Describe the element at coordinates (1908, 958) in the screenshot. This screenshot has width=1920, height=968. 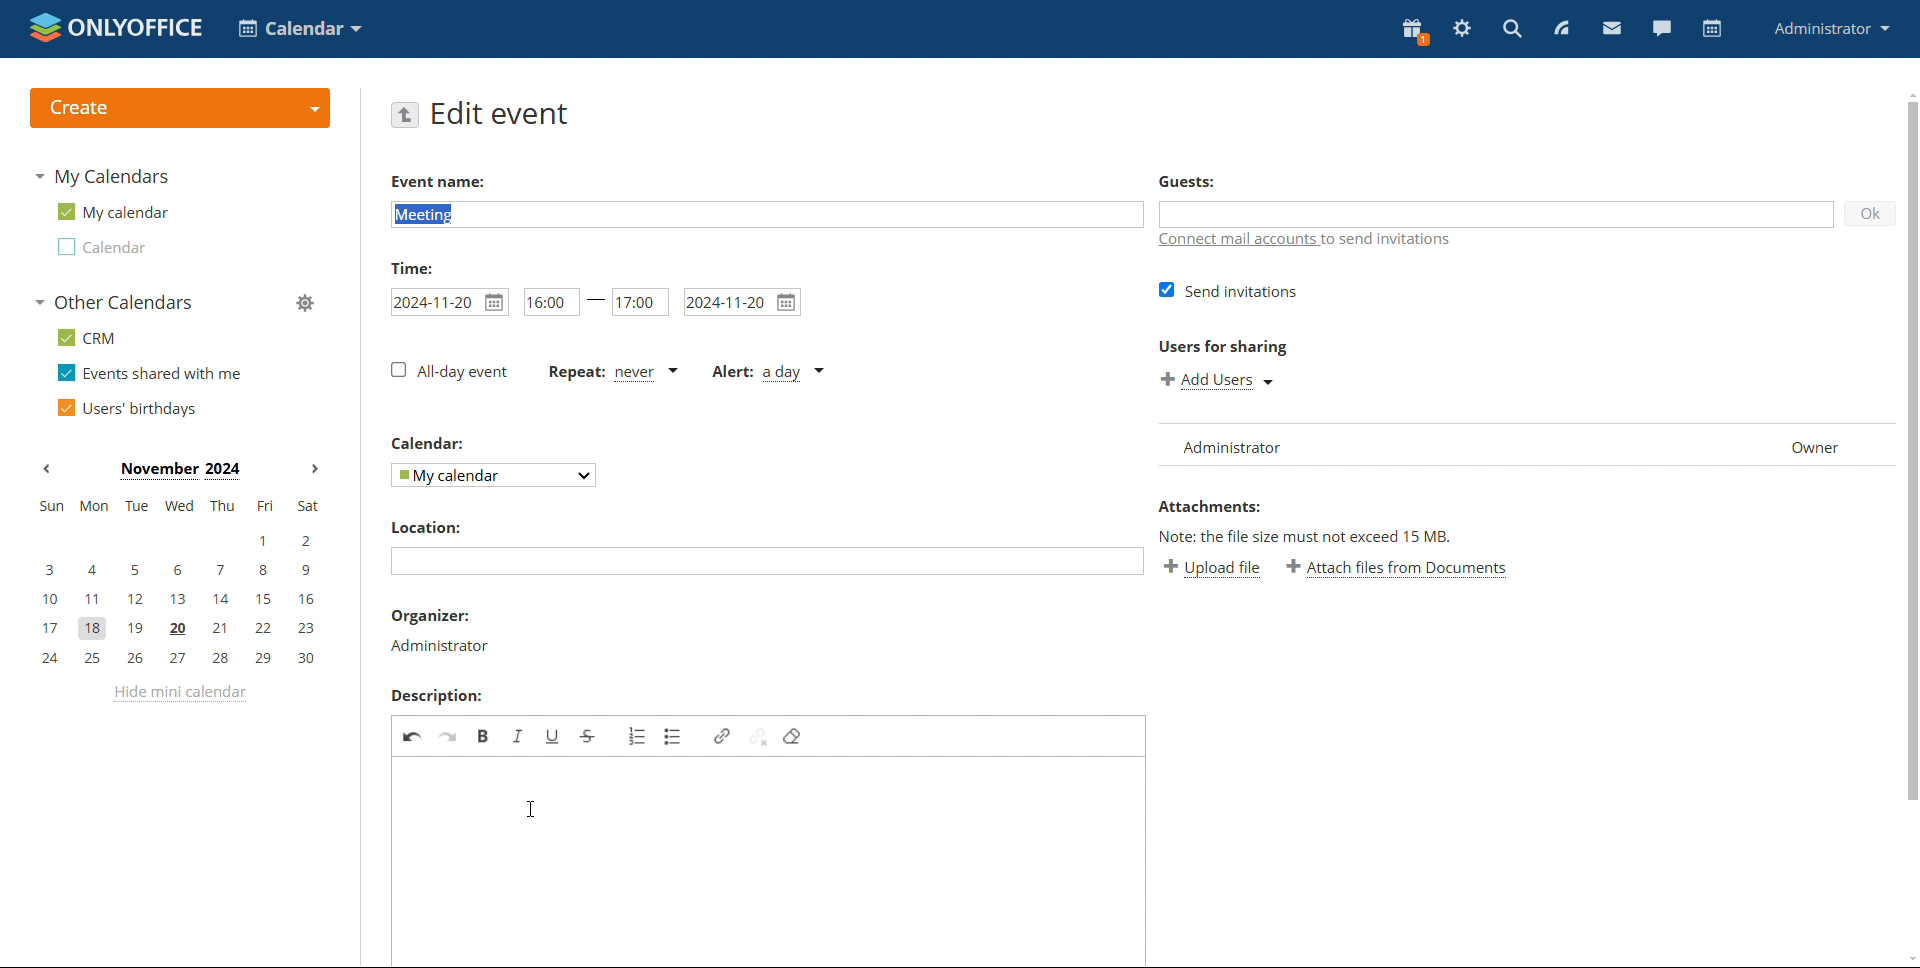
I see `scroll down` at that location.